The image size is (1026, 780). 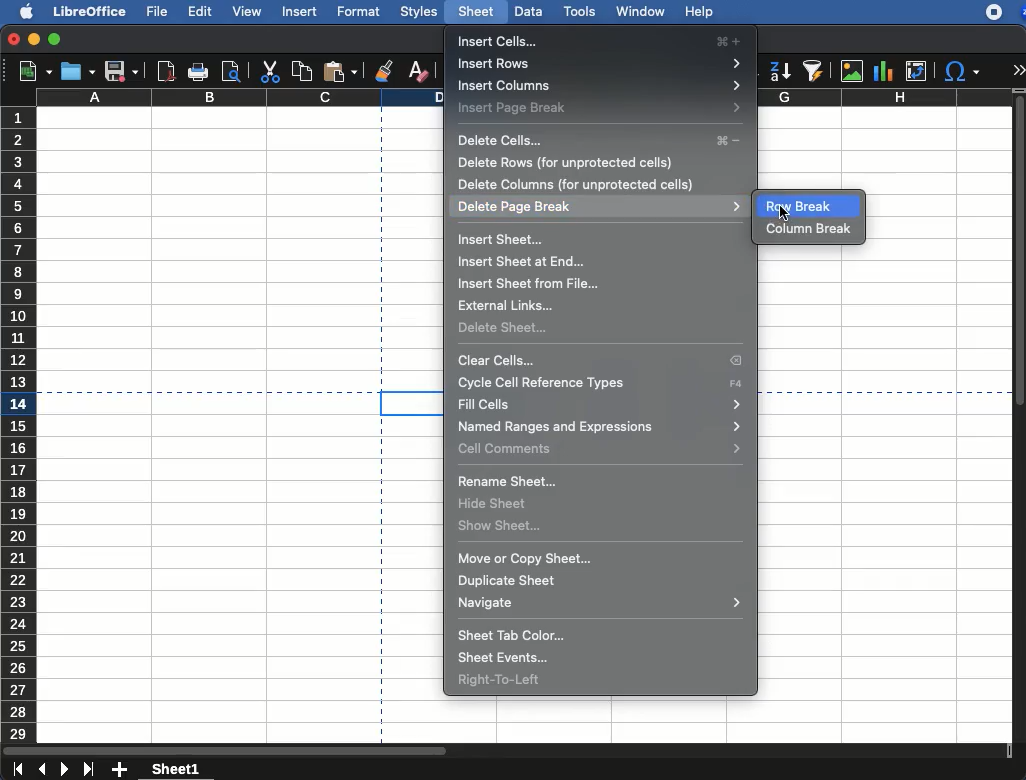 What do you see at coordinates (21, 11) in the screenshot?
I see `apple ` at bounding box center [21, 11].